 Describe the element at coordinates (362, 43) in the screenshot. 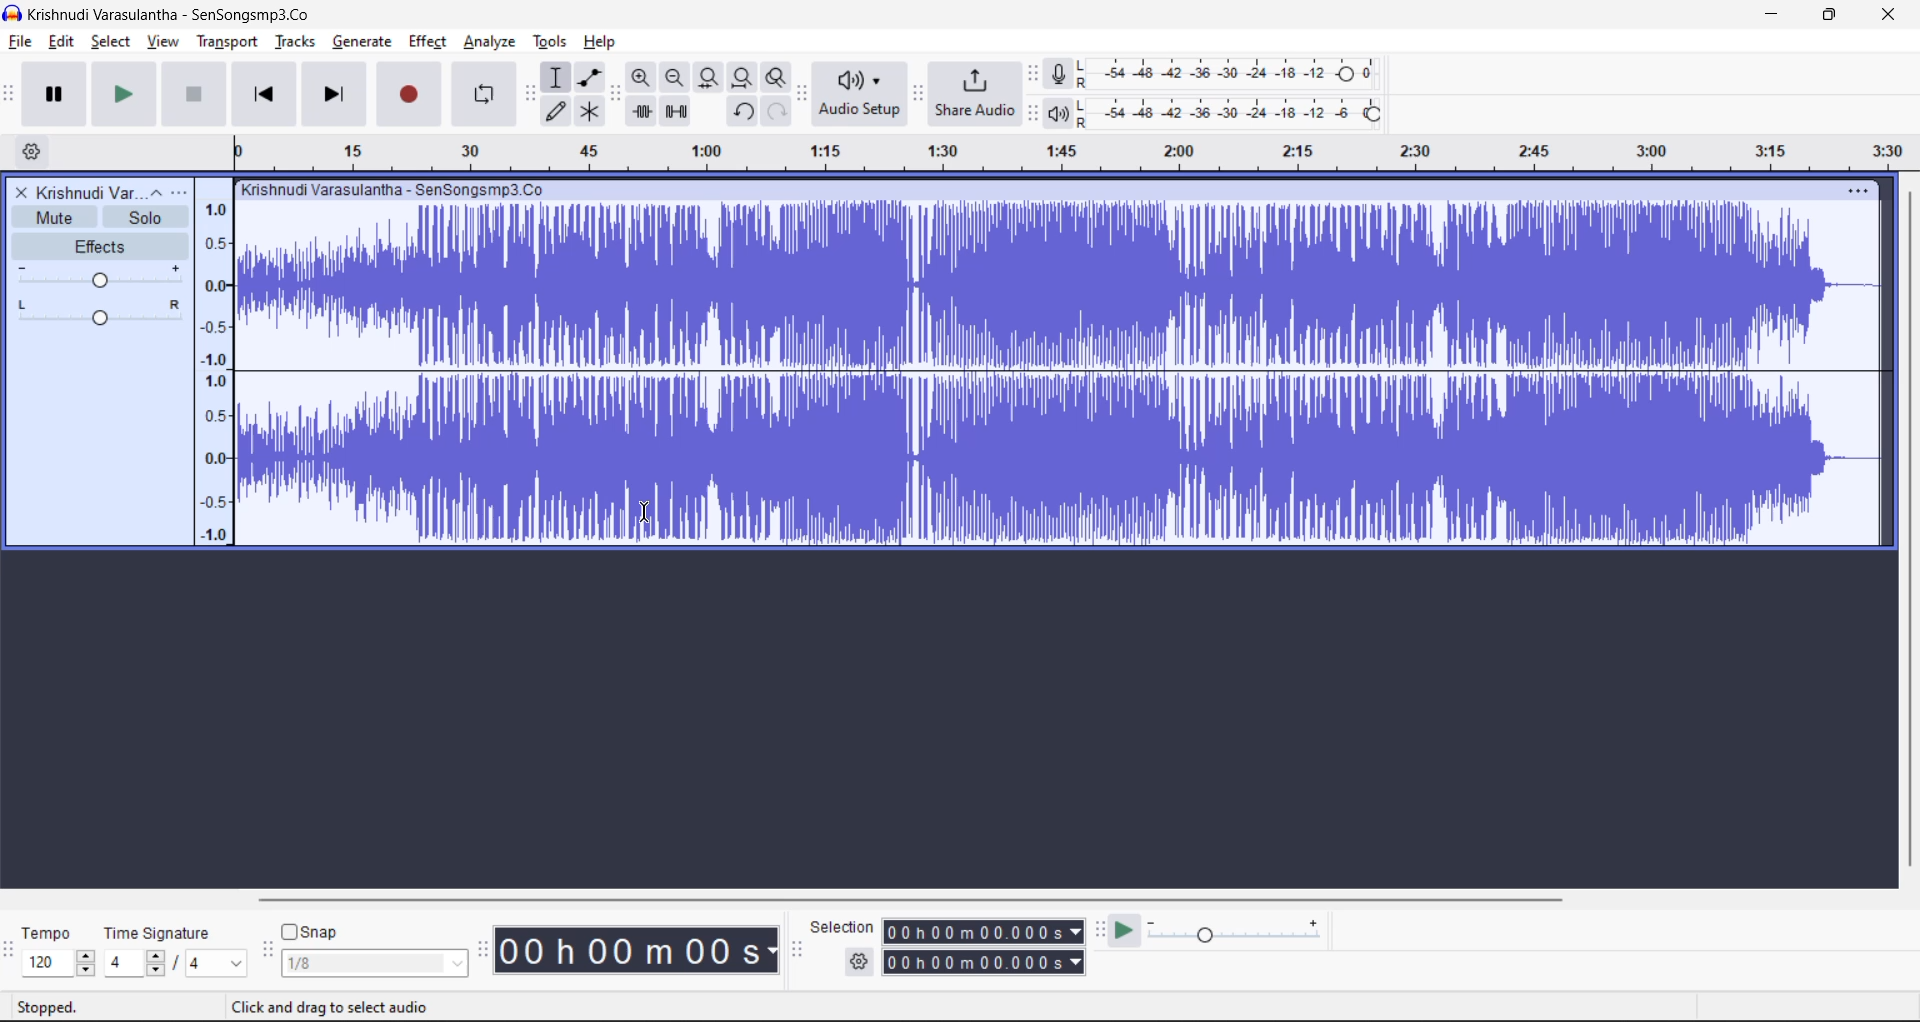

I see `generate` at that location.